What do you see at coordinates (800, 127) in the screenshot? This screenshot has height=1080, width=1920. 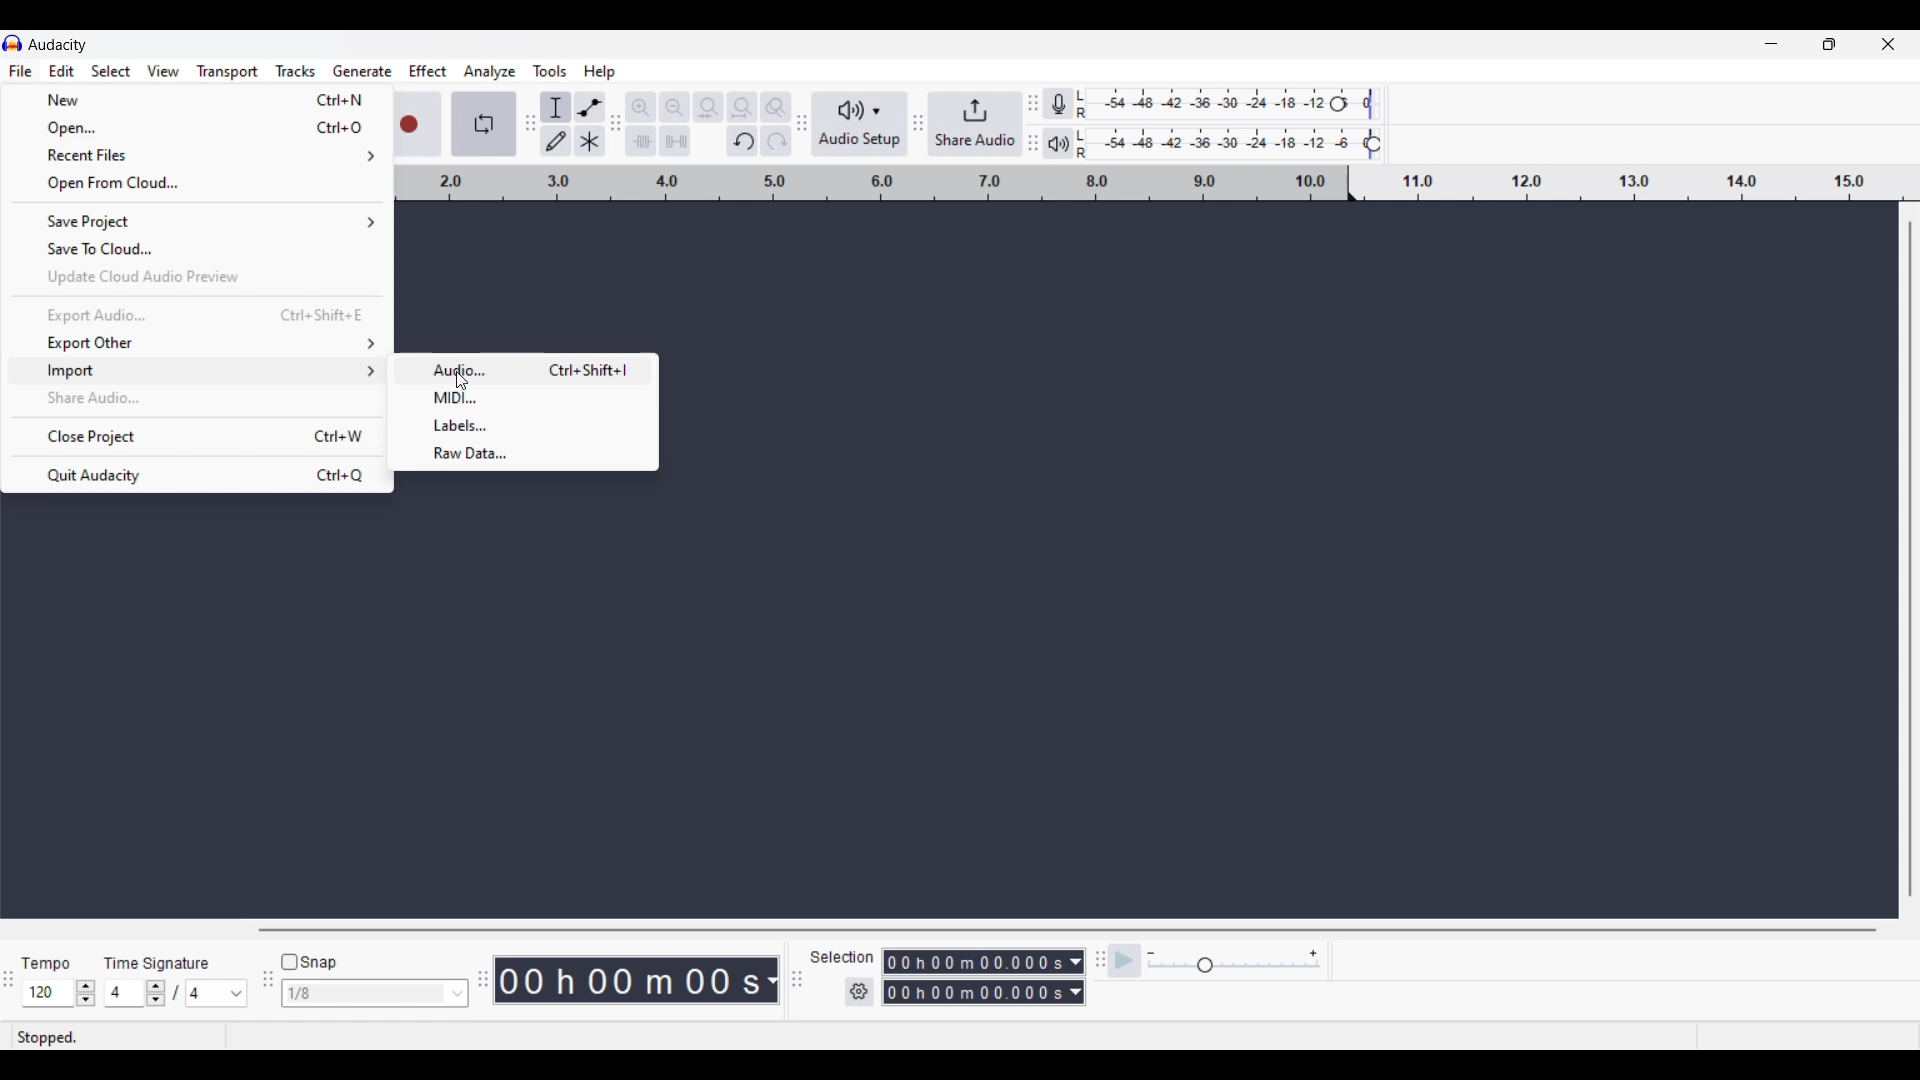 I see `audio set up tool bar` at bounding box center [800, 127].